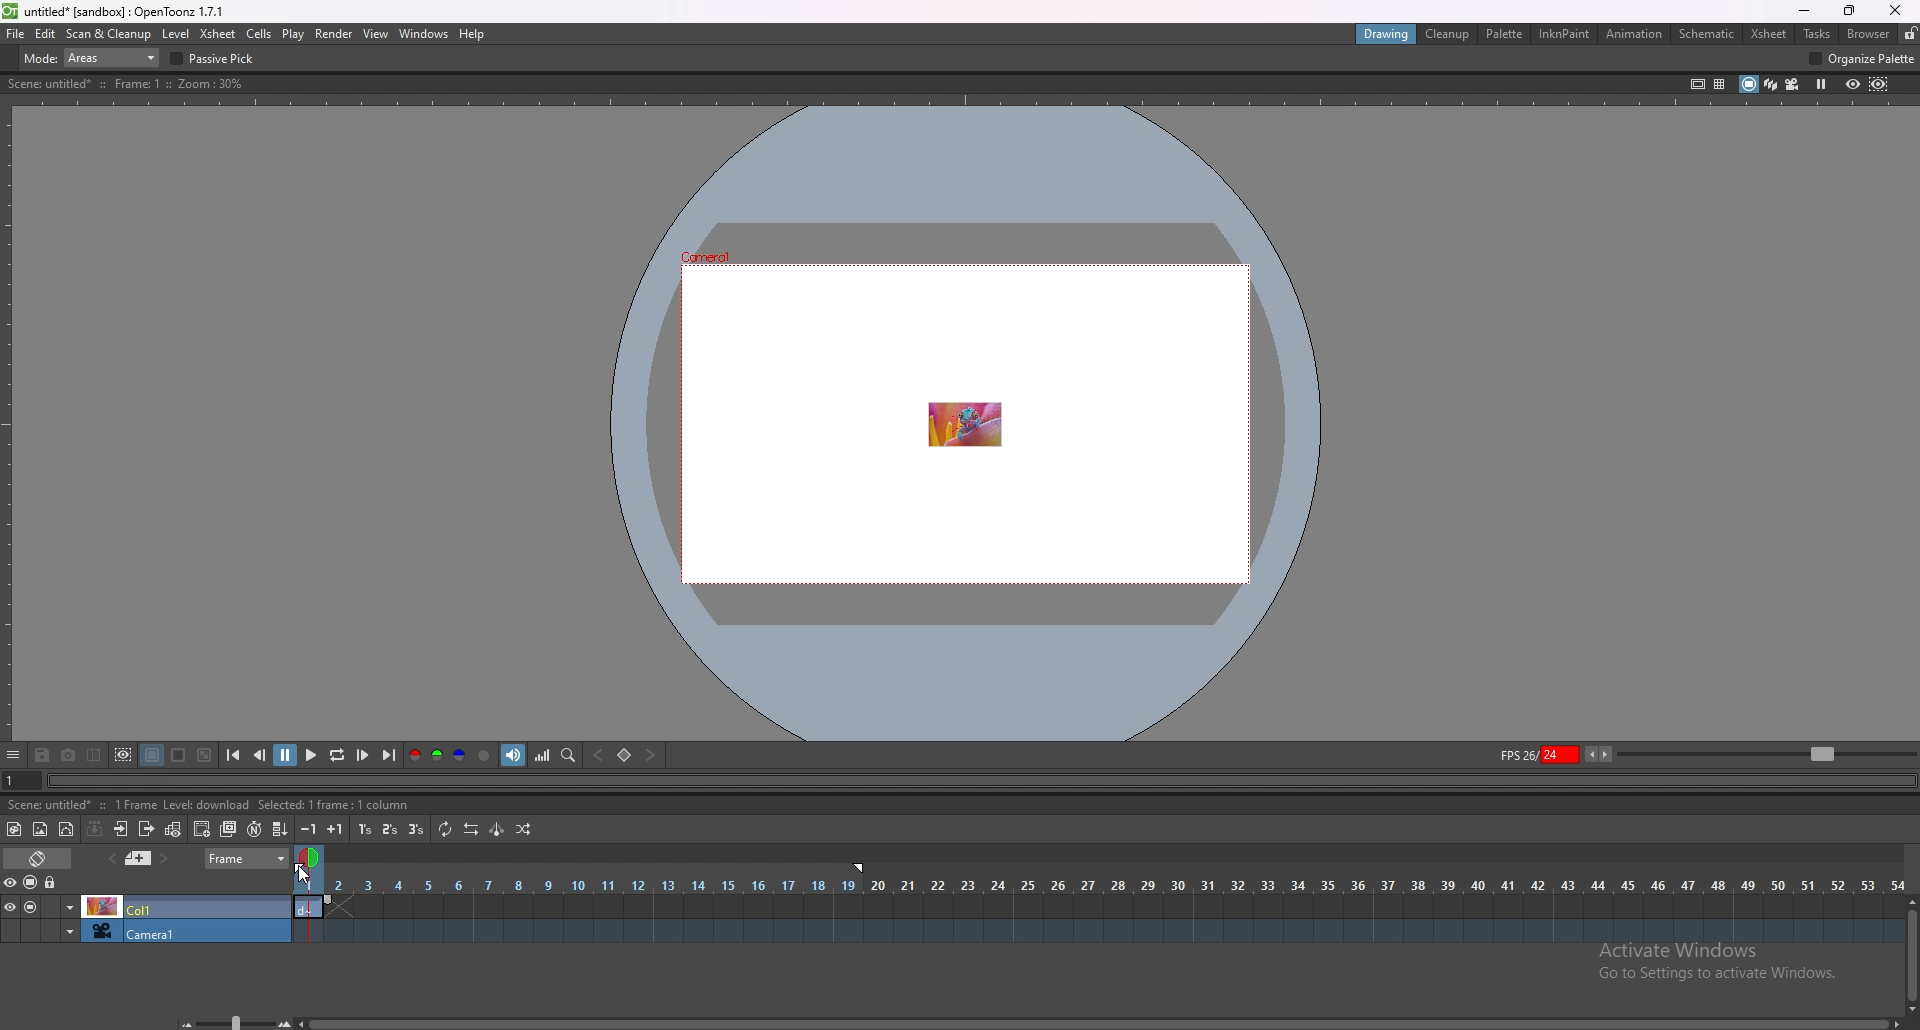 The height and width of the screenshot is (1030, 1920). What do you see at coordinates (164, 859) in the screenshot?
I see `next memo` at bounding box center [164, 859].